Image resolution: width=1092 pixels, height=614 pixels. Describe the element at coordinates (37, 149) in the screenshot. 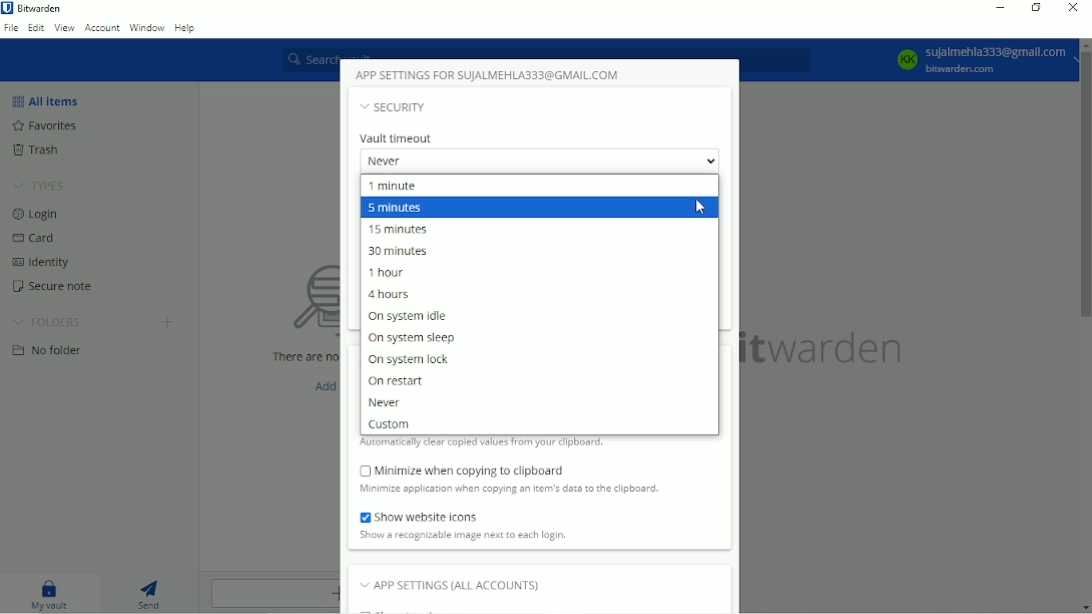

I see `Trash` at that location.